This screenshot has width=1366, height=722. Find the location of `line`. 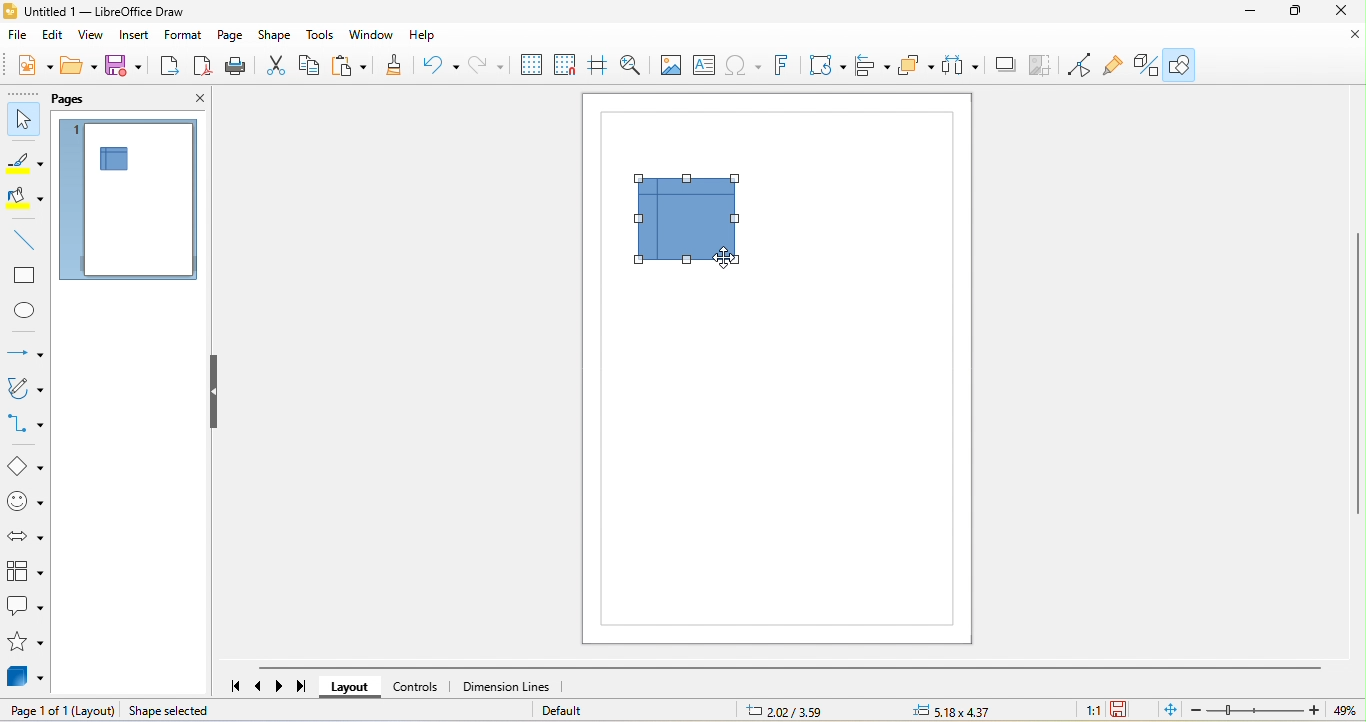

line is located at coordinates (25, 241).